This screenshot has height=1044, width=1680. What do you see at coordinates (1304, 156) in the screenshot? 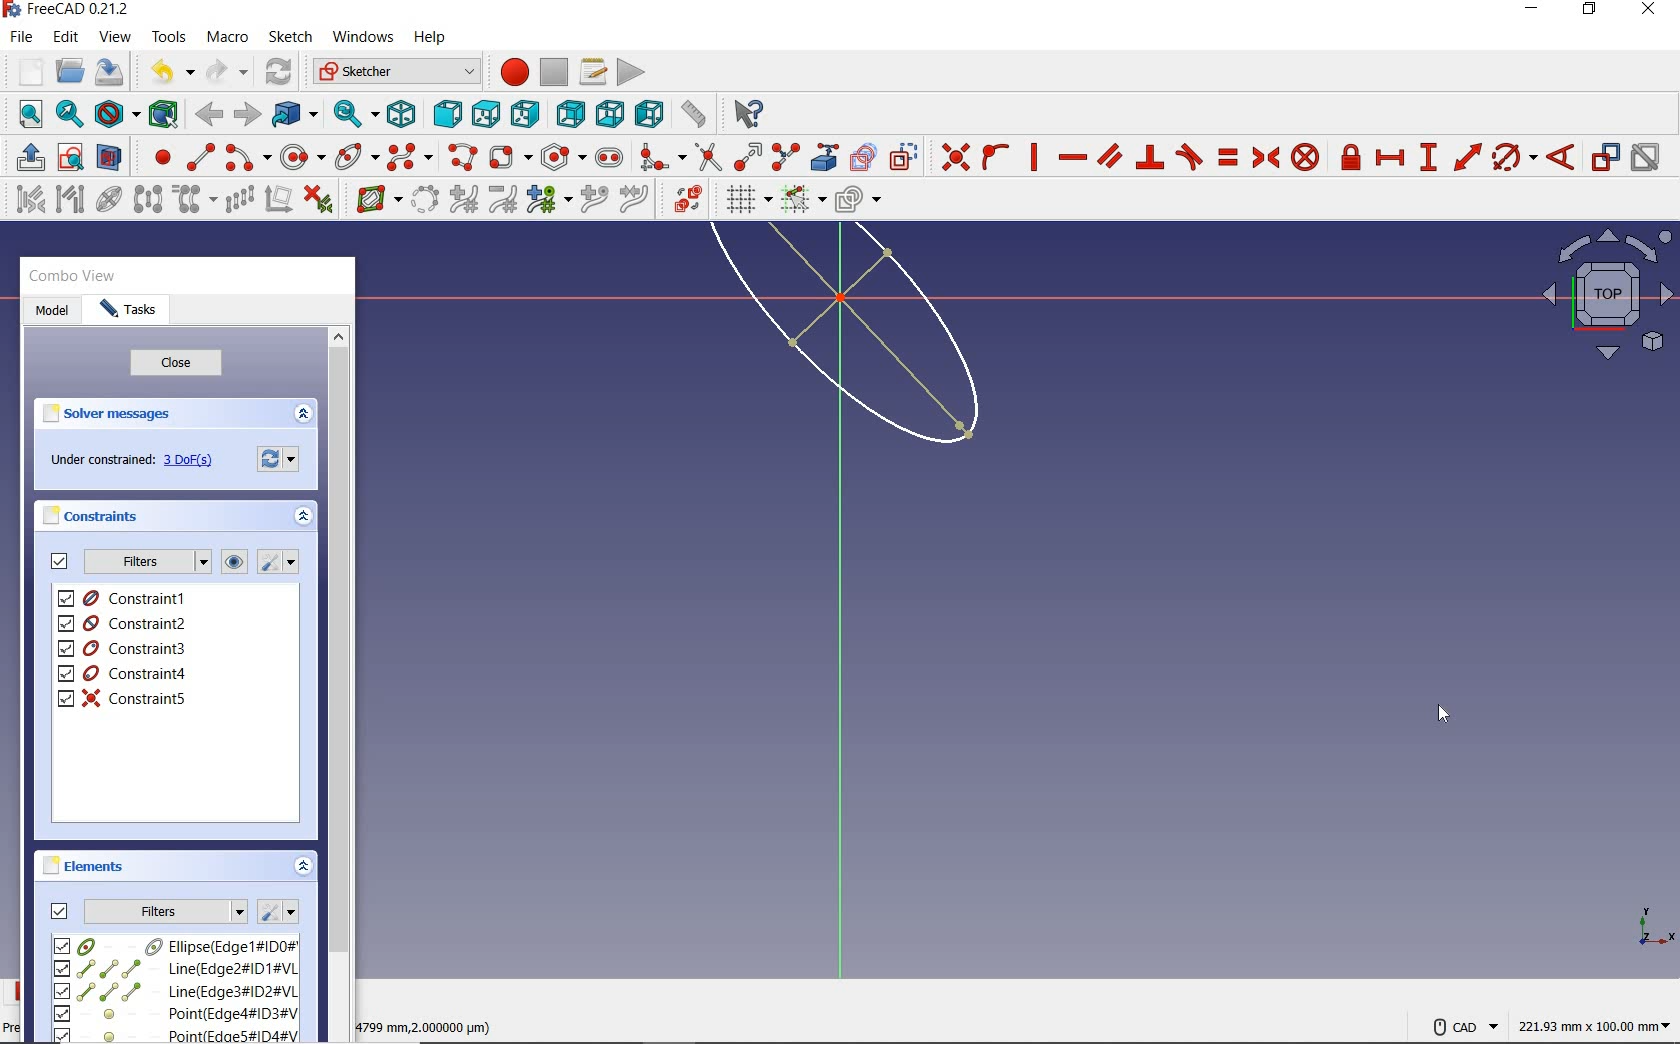
I see `constrain block` at bounding box center [1304, 156].